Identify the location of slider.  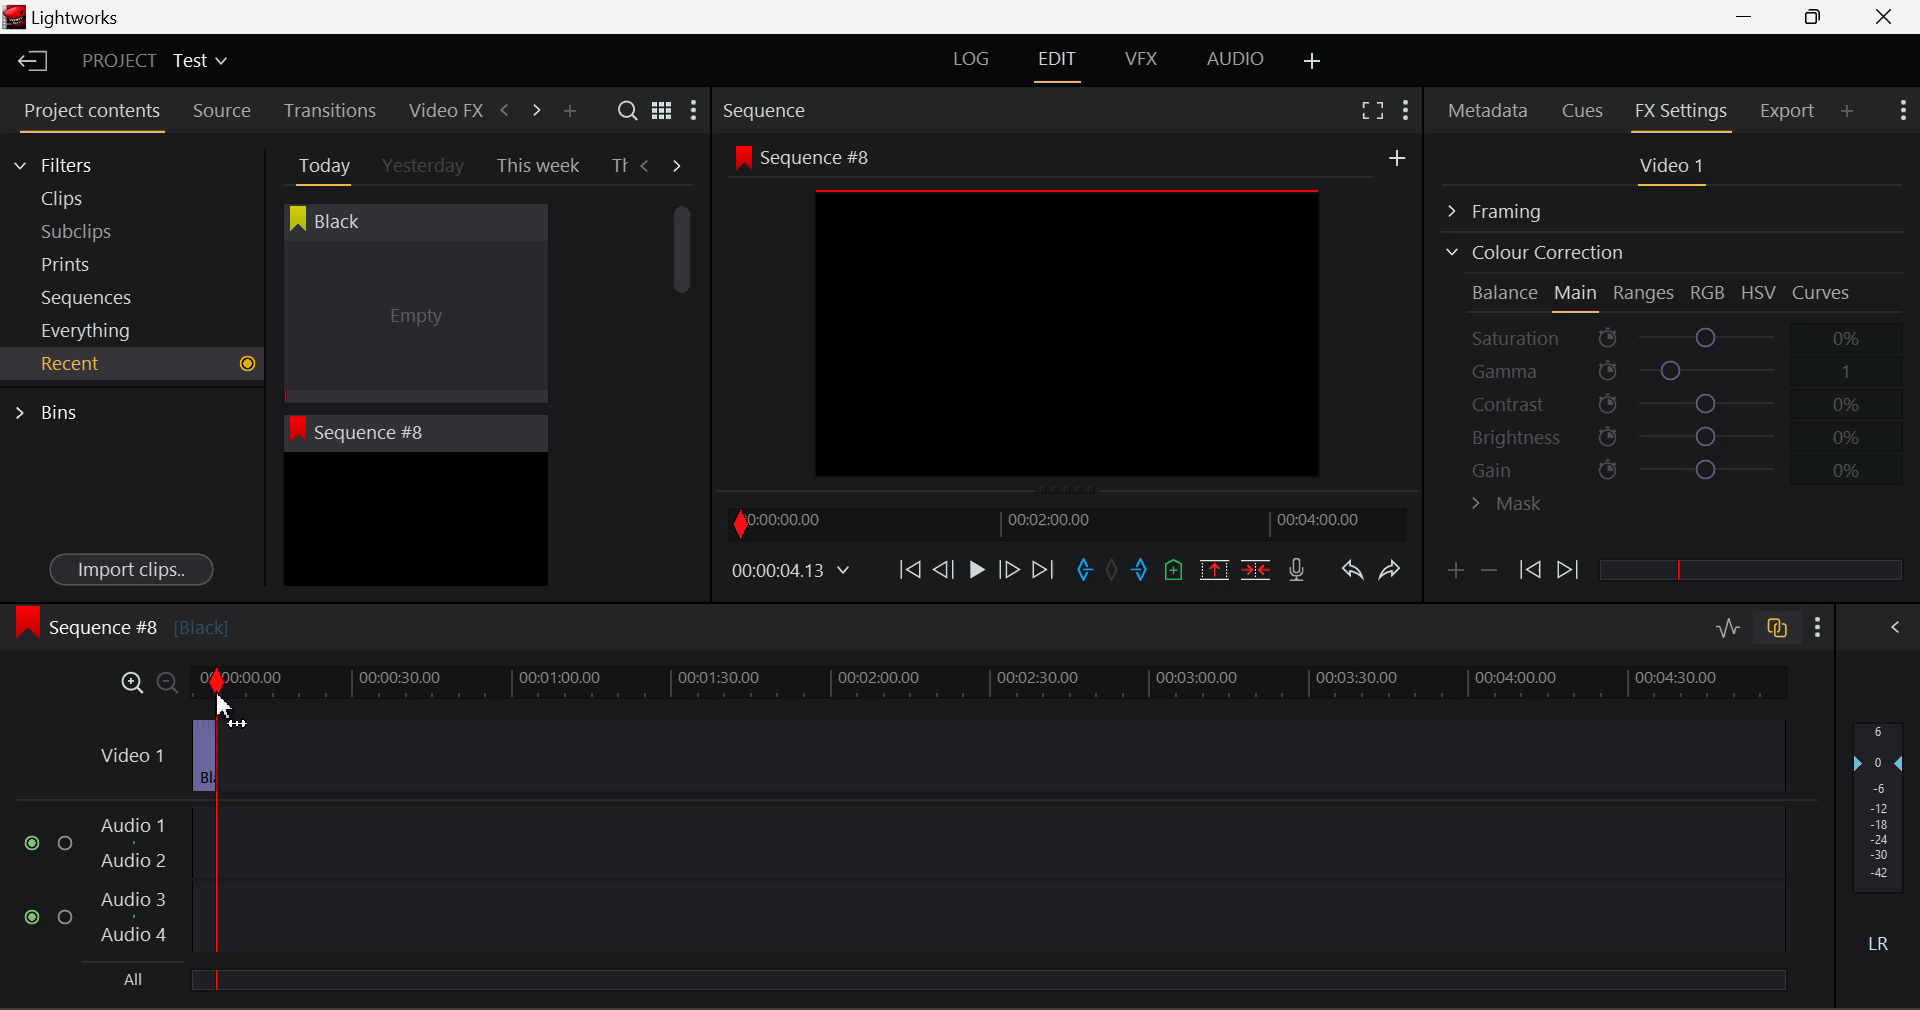
(1750, 569).